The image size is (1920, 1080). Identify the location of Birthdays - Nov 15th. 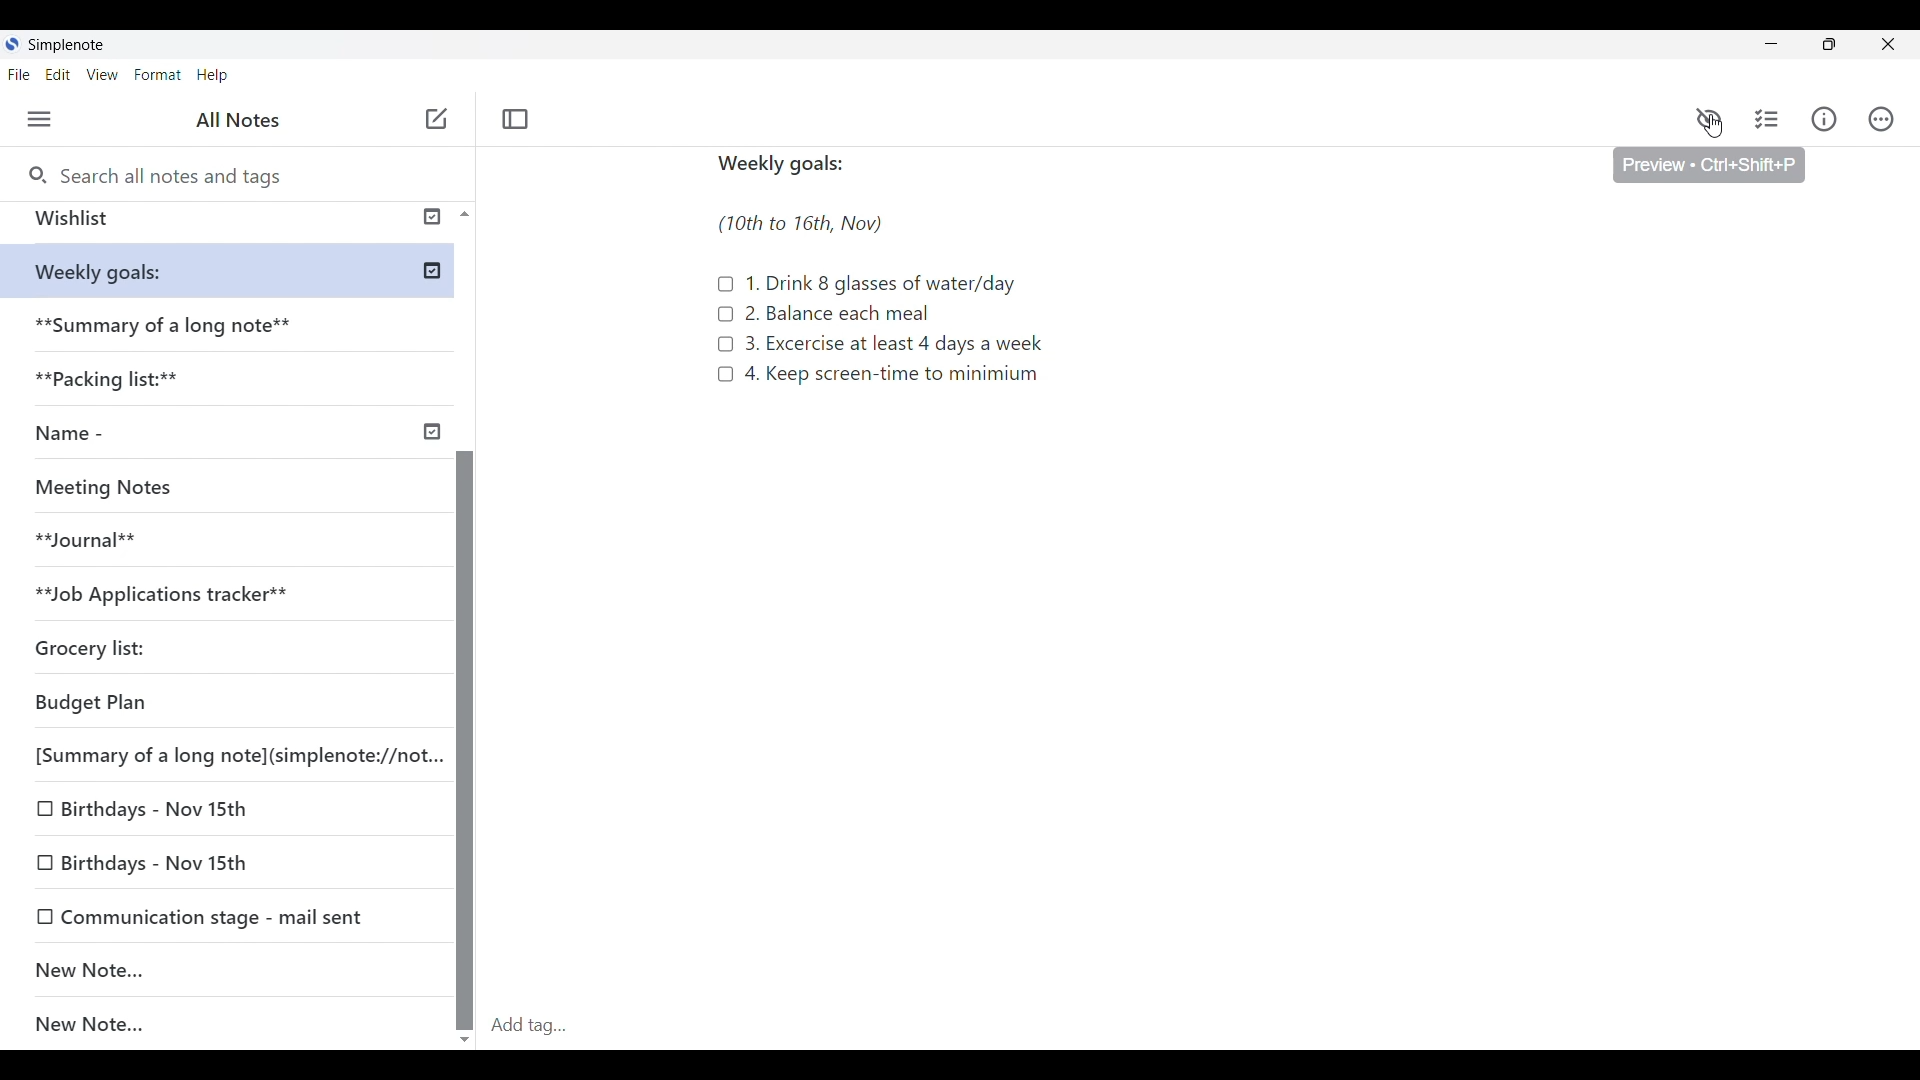
(217, 858).